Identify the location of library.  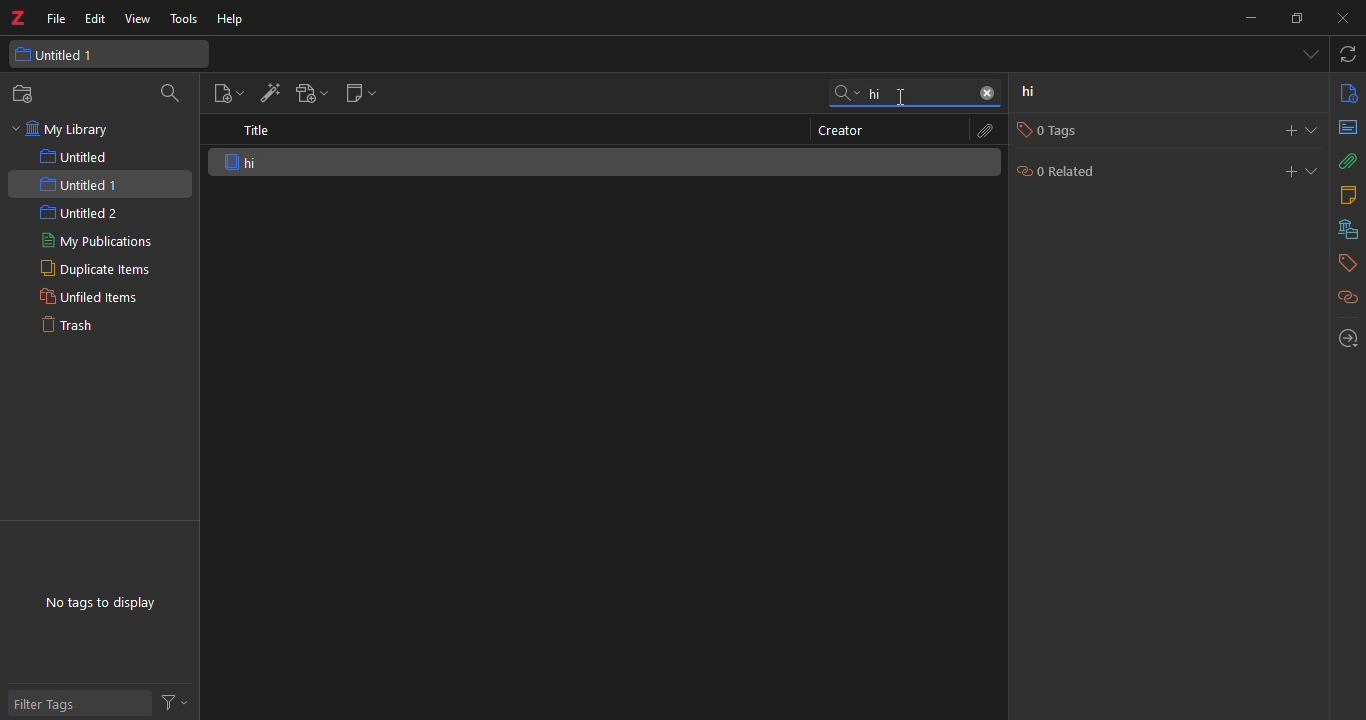
(1342, 231).